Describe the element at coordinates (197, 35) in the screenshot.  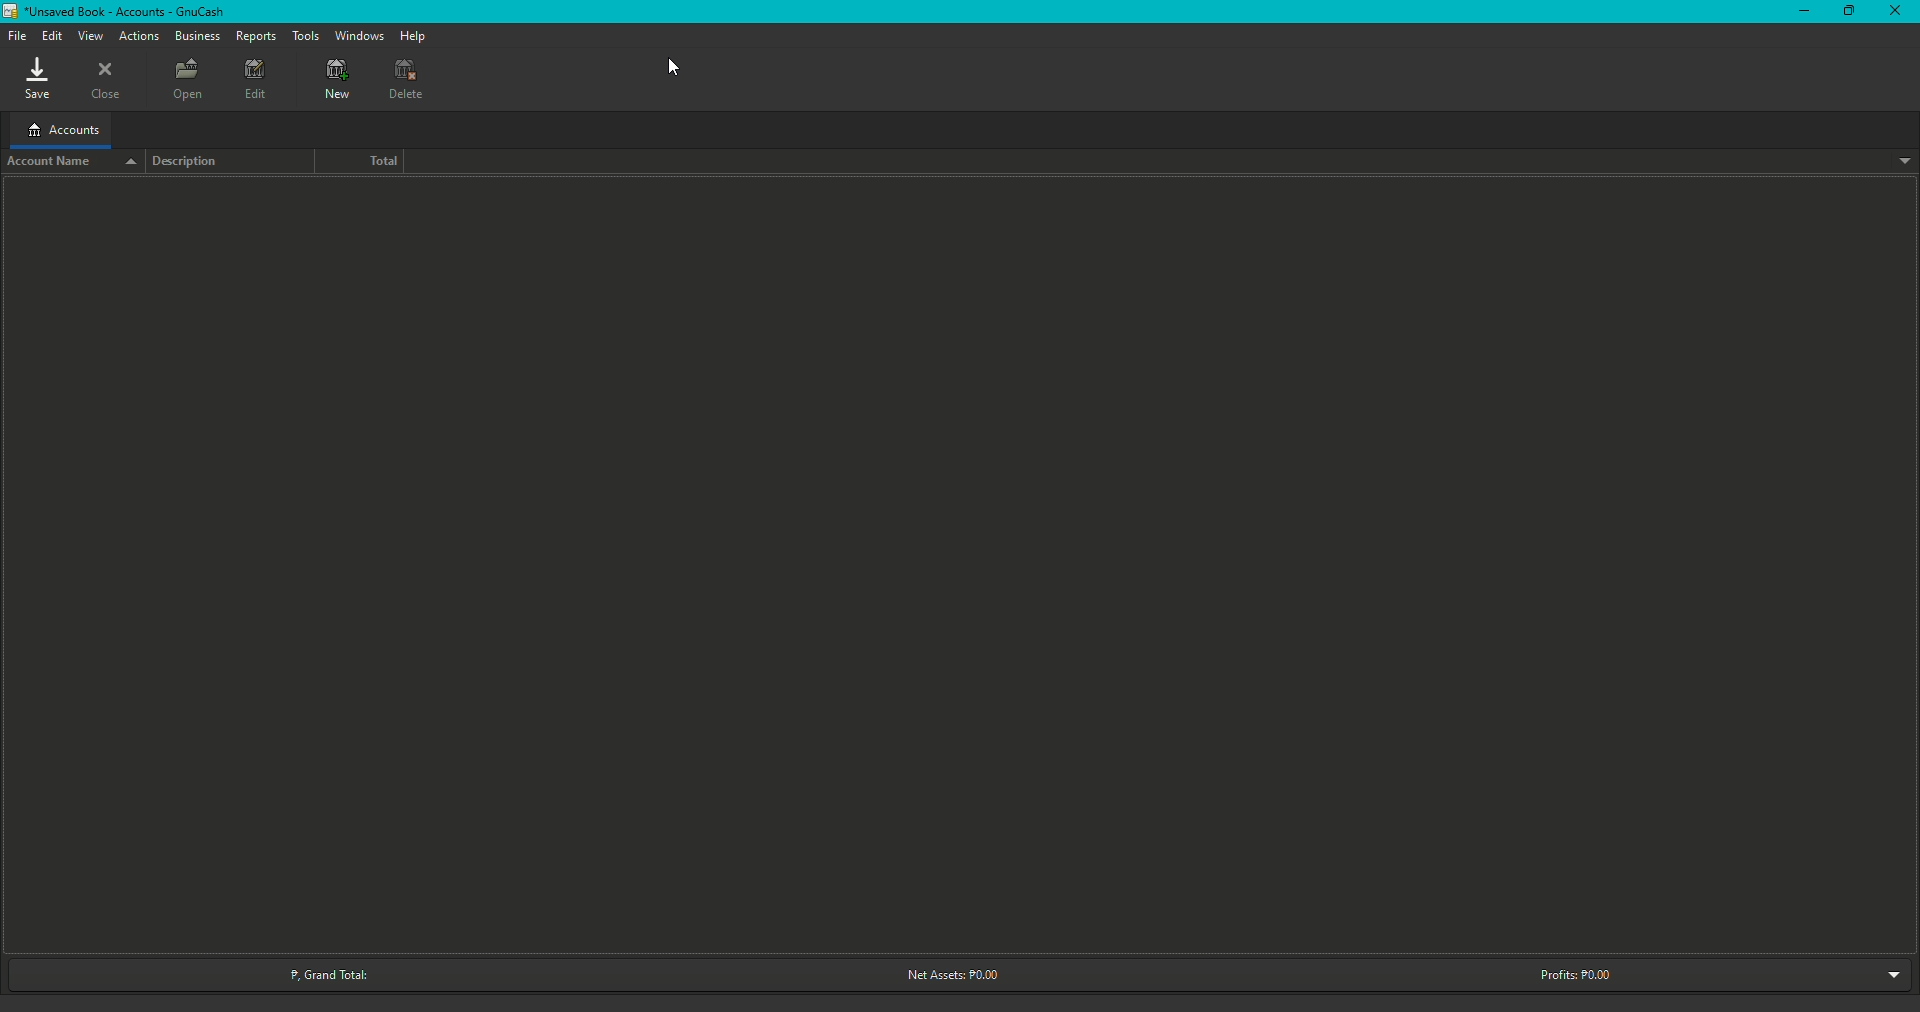
I see `Business` at that location.